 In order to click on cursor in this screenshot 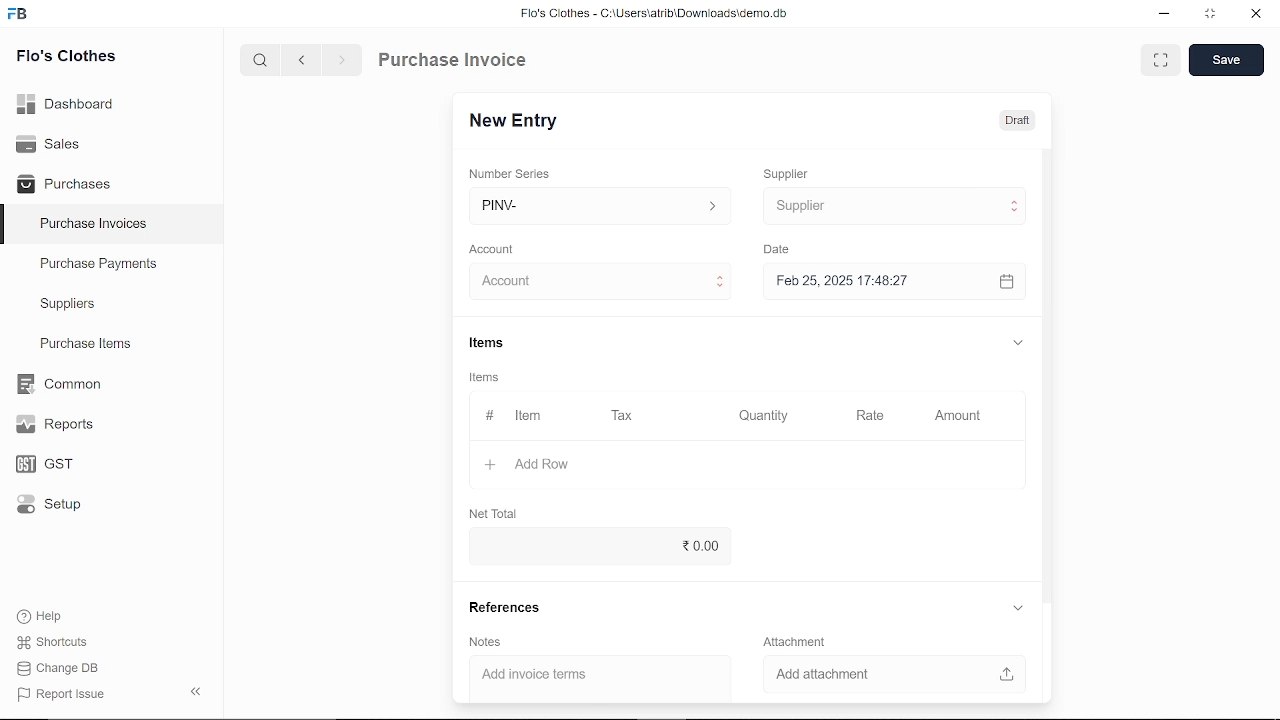, I will do `click(814, 208)`.